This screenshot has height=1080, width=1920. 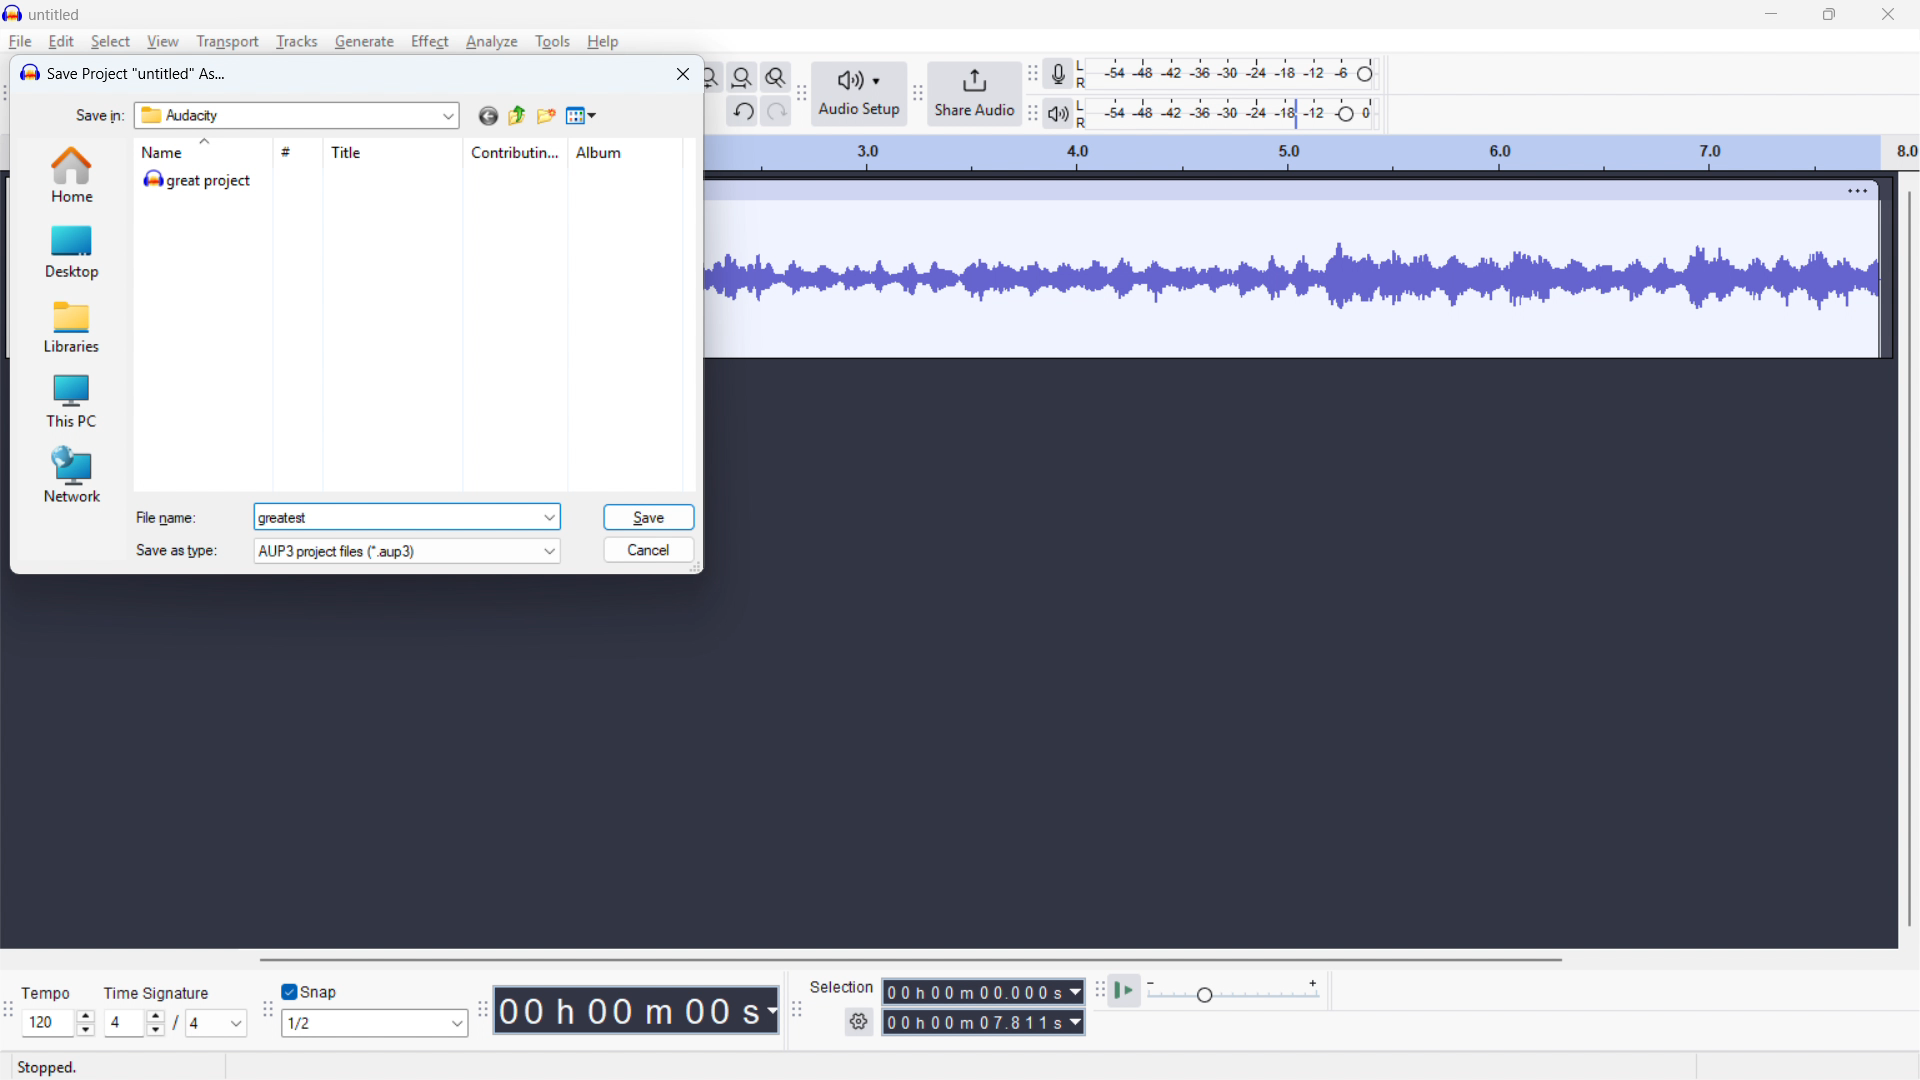 I want to click on great project file, so click(x=412, y=180).